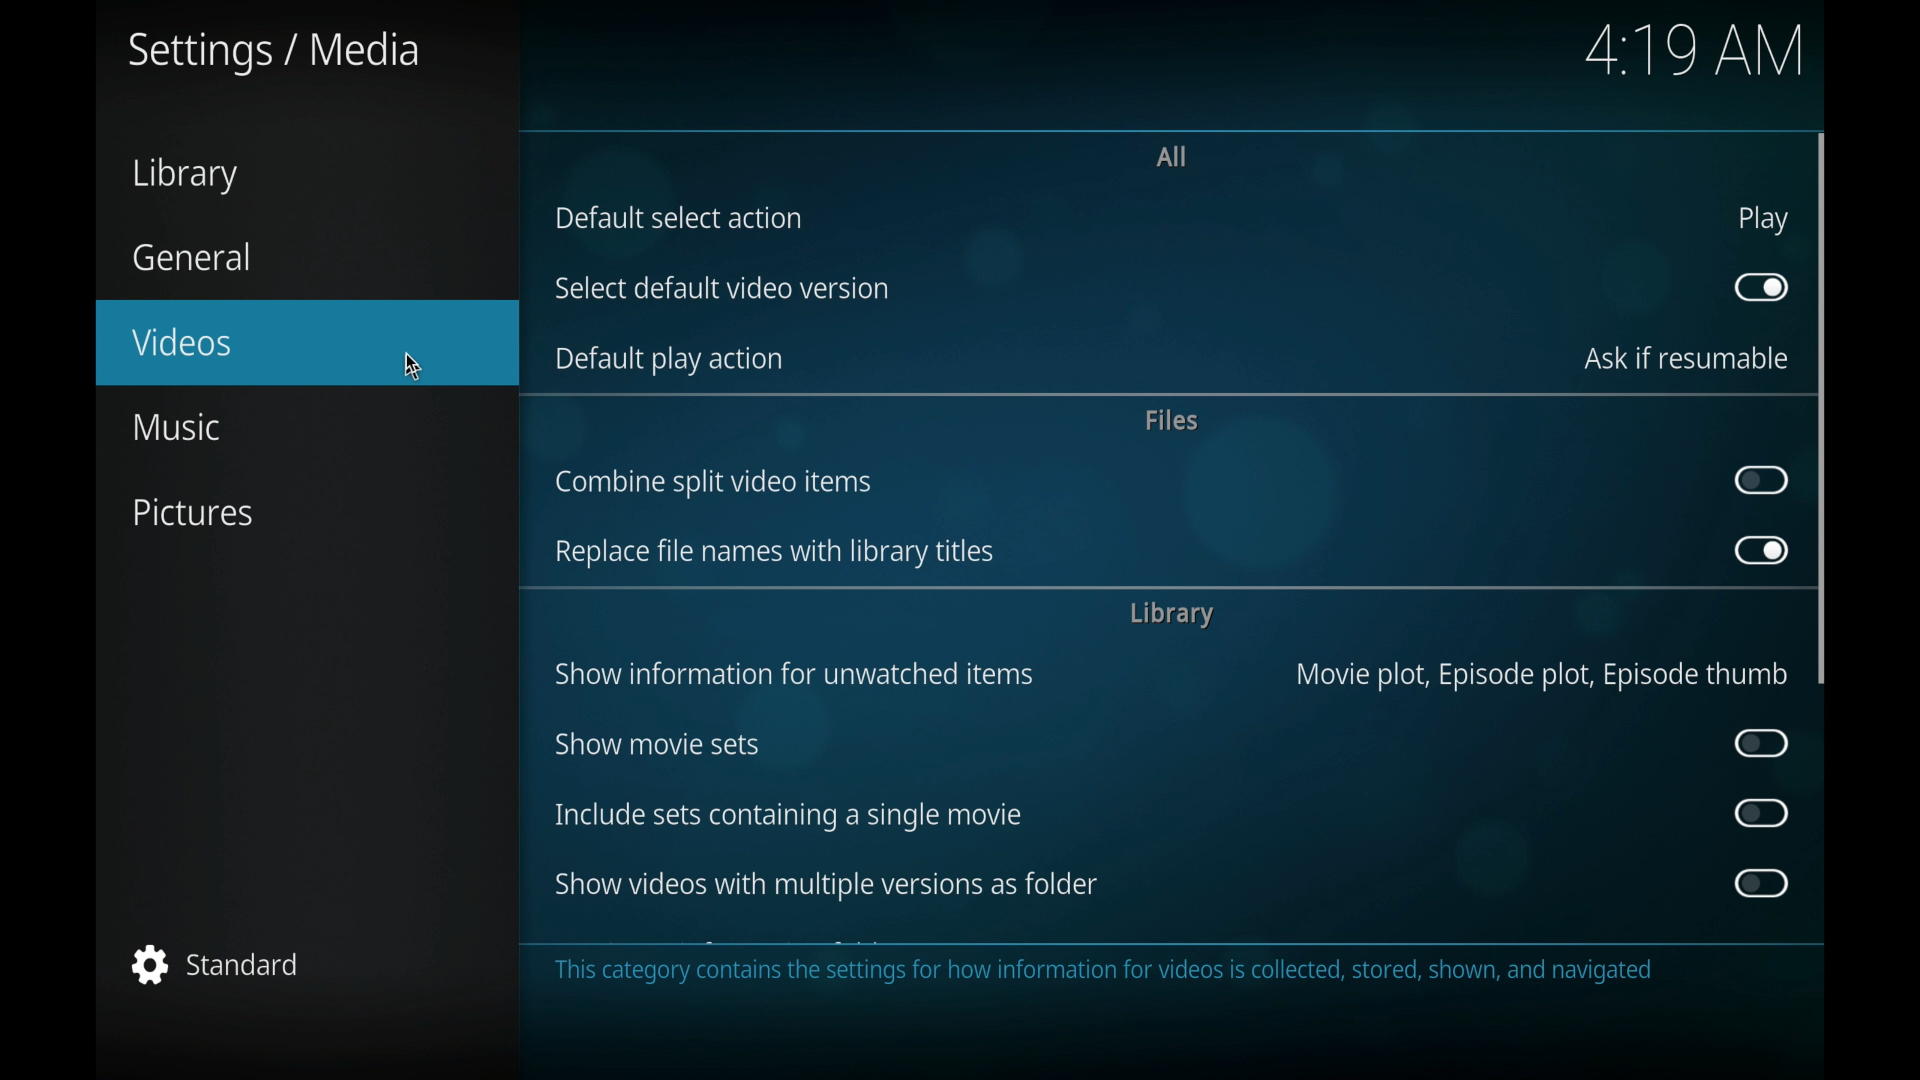 This screenshot has height=1080, width=1920. Describe the element at coordinates (217, 962) in the screenshot. I see `standard` at that location.